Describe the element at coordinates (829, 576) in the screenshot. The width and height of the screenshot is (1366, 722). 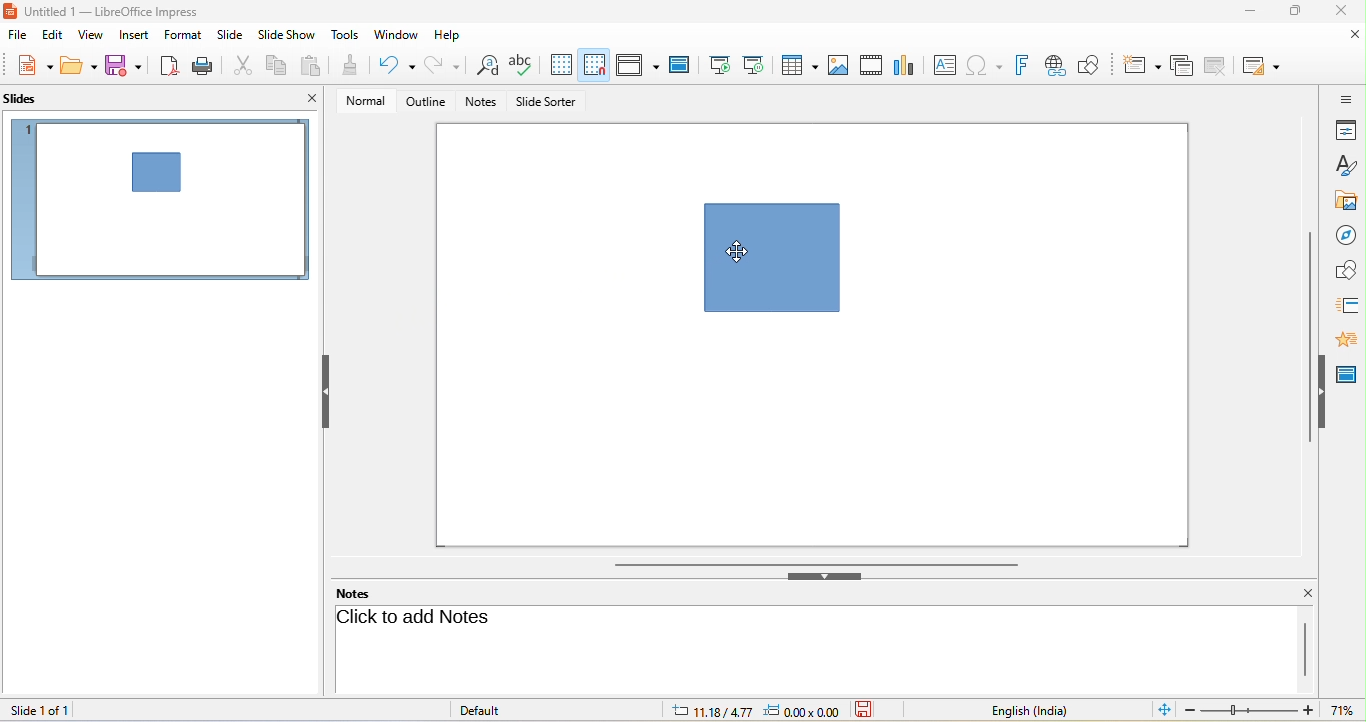
I see `hide` at that location.